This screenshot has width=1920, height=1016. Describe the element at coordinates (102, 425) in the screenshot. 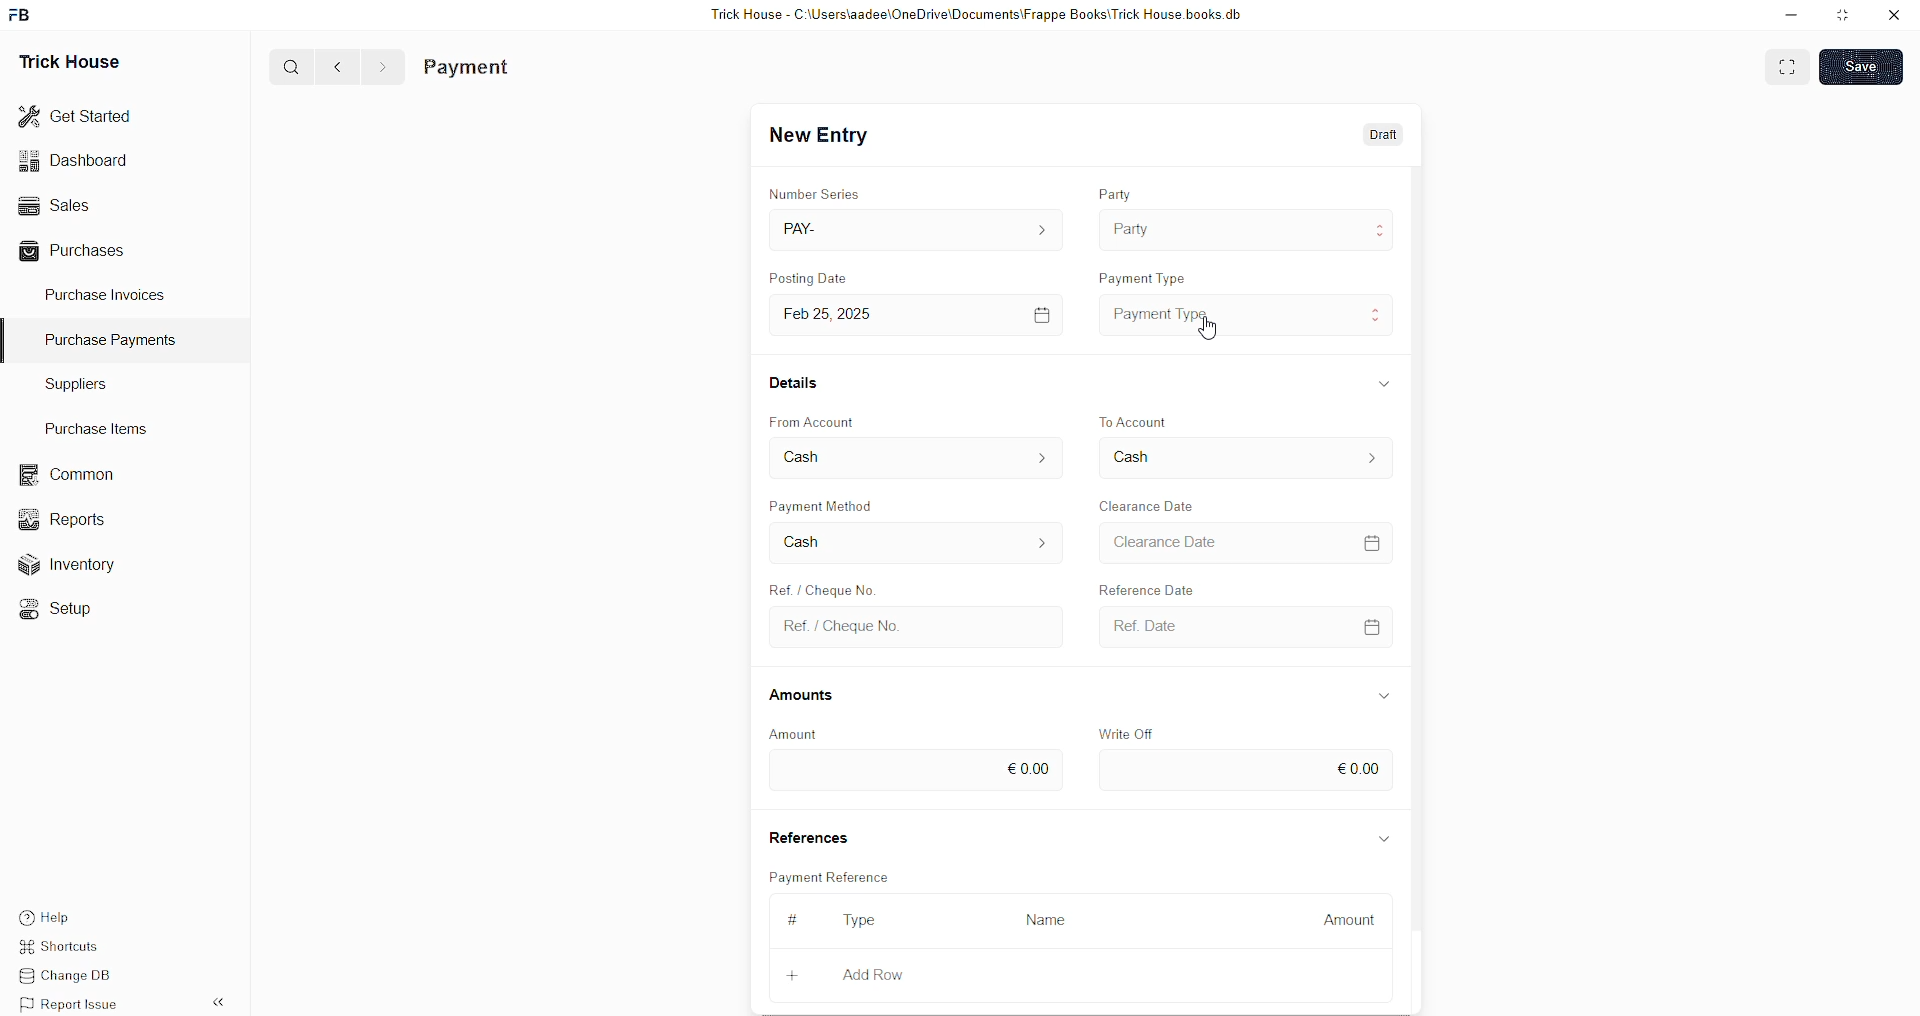

I see `Purchase Items` at that location.